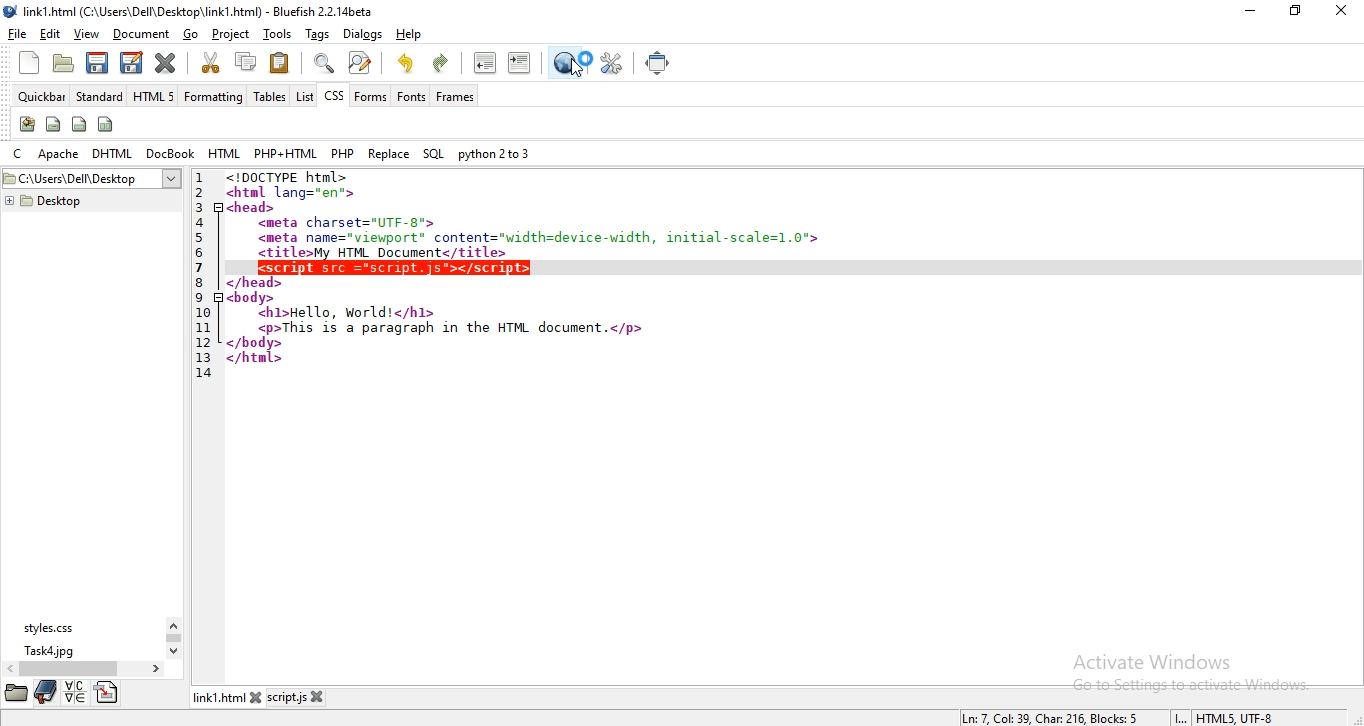 Image resolution: width=1364 pixels, height=726 pixels. What do you see at coordinates (199, 283) in the screenshot?
I see `8` at bounding box center [199, 283].